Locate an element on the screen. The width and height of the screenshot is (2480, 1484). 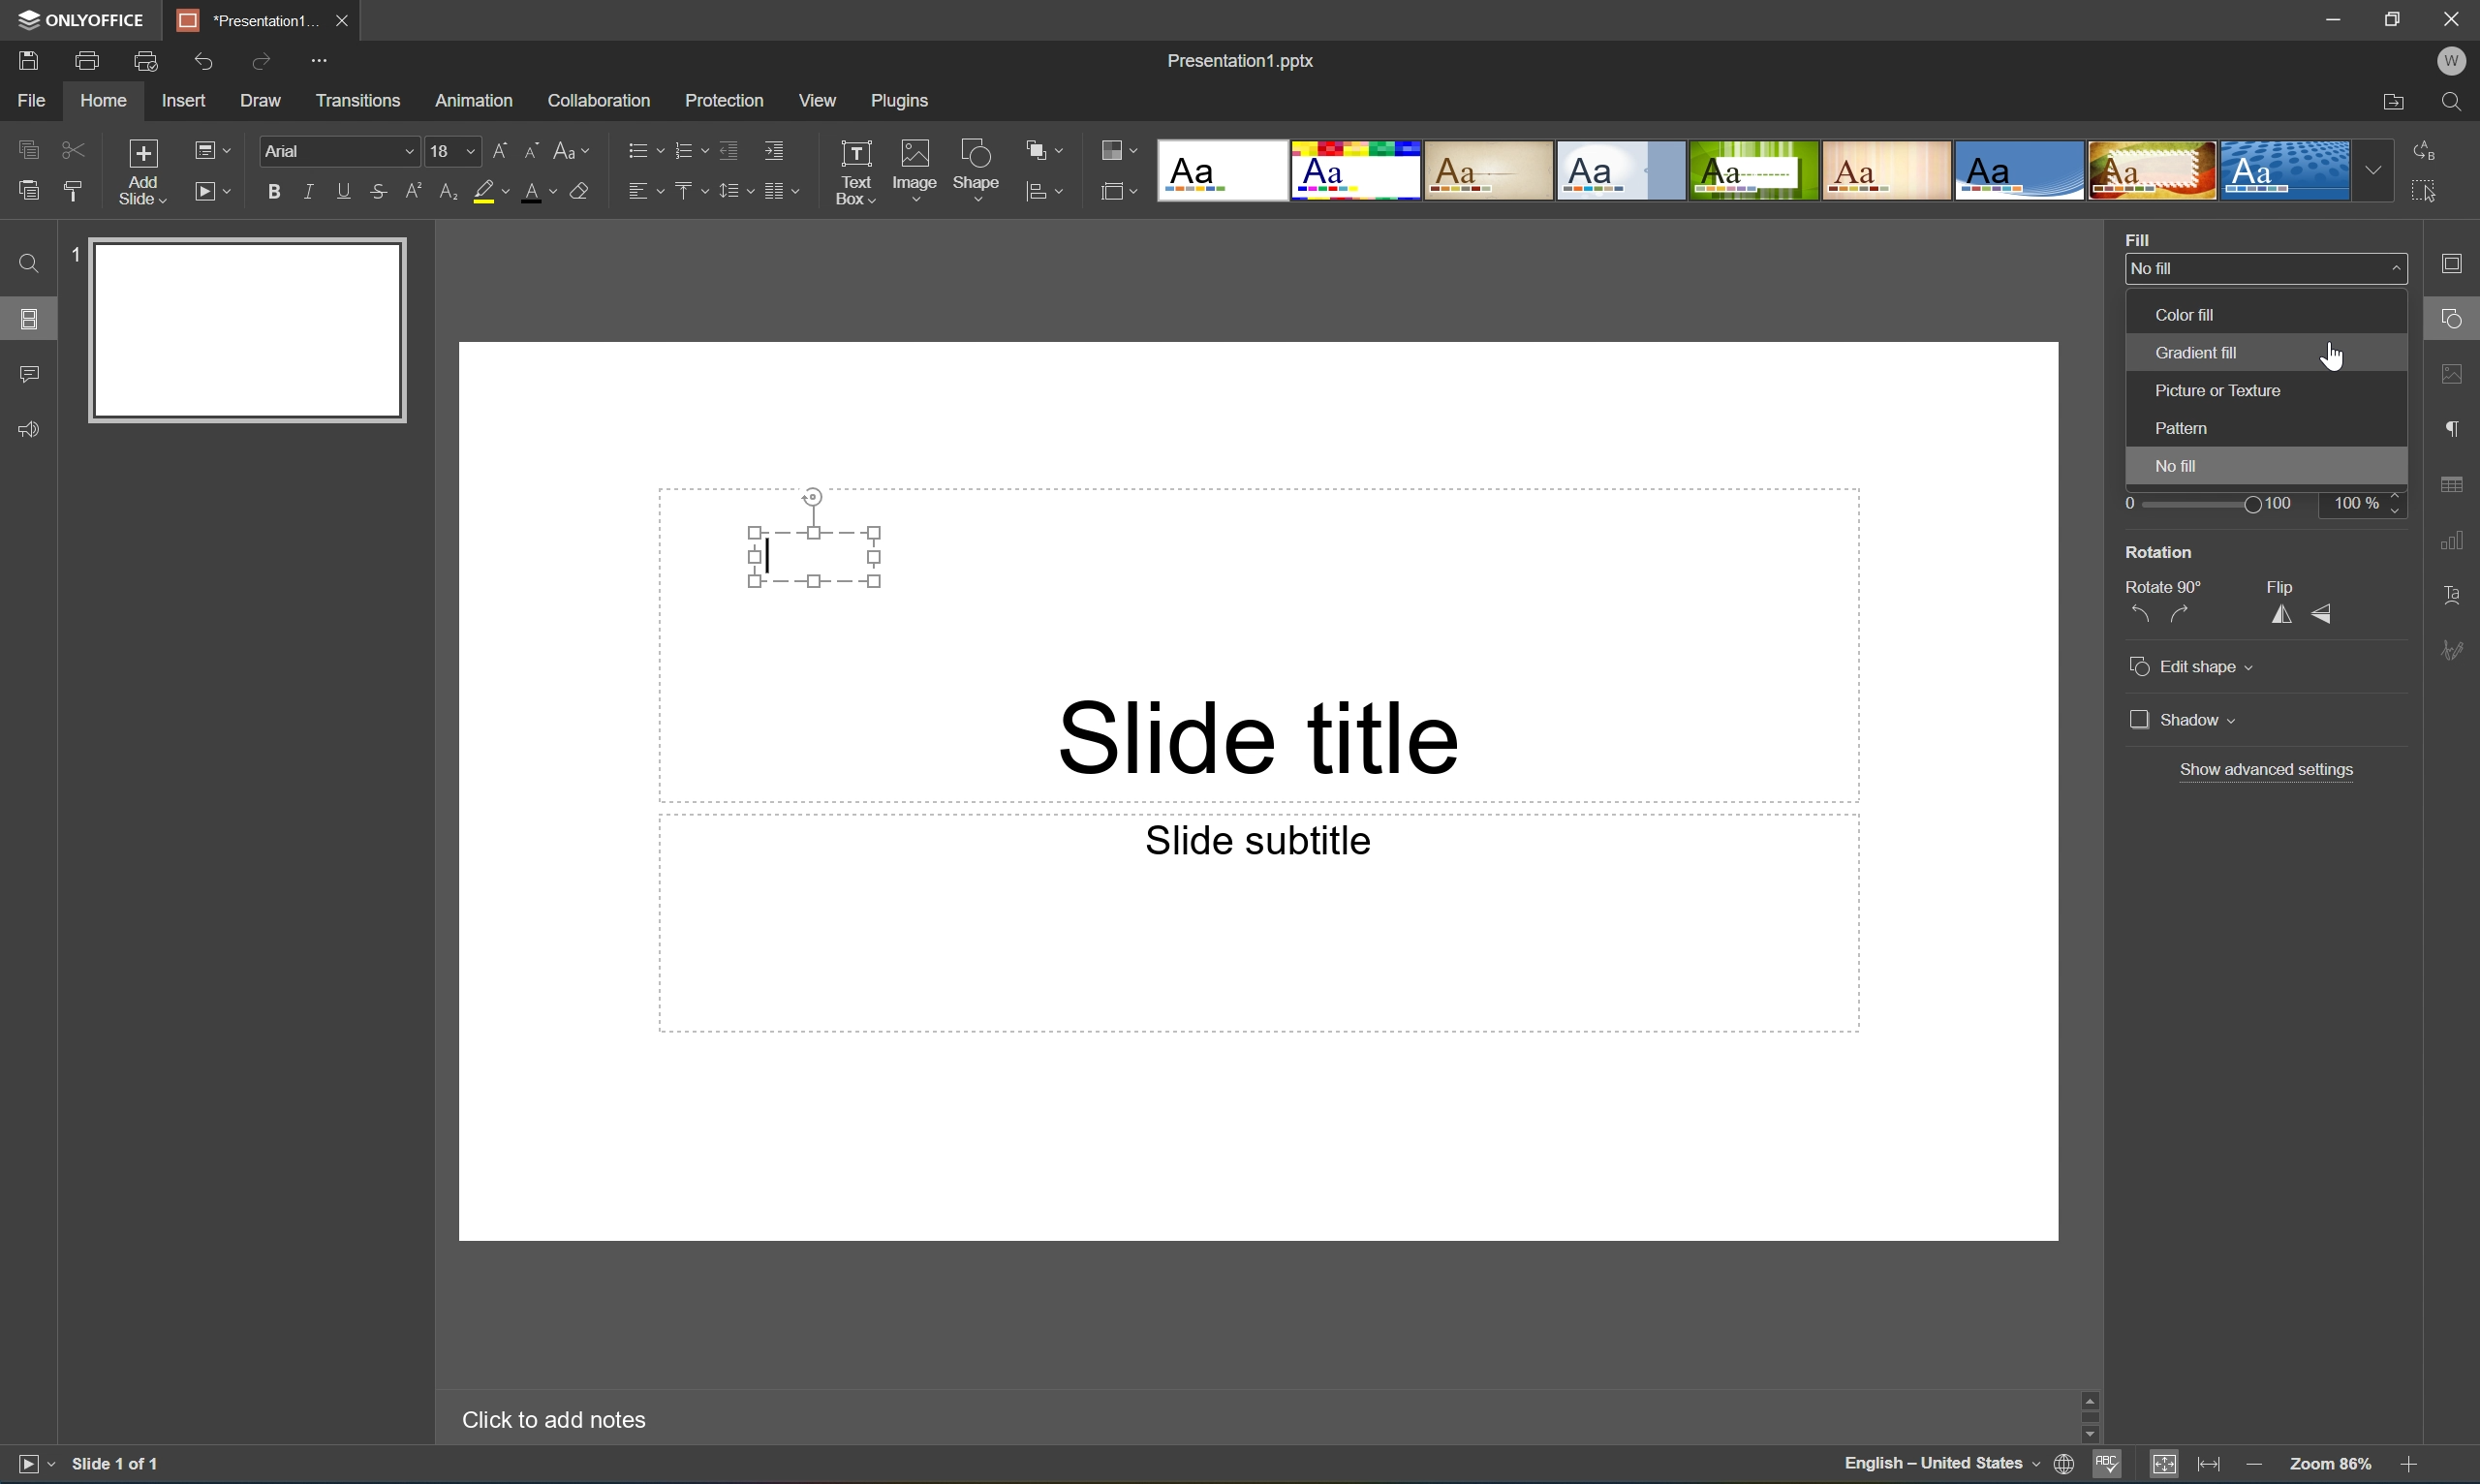
Rotation is located at coordinates (2161, 552).